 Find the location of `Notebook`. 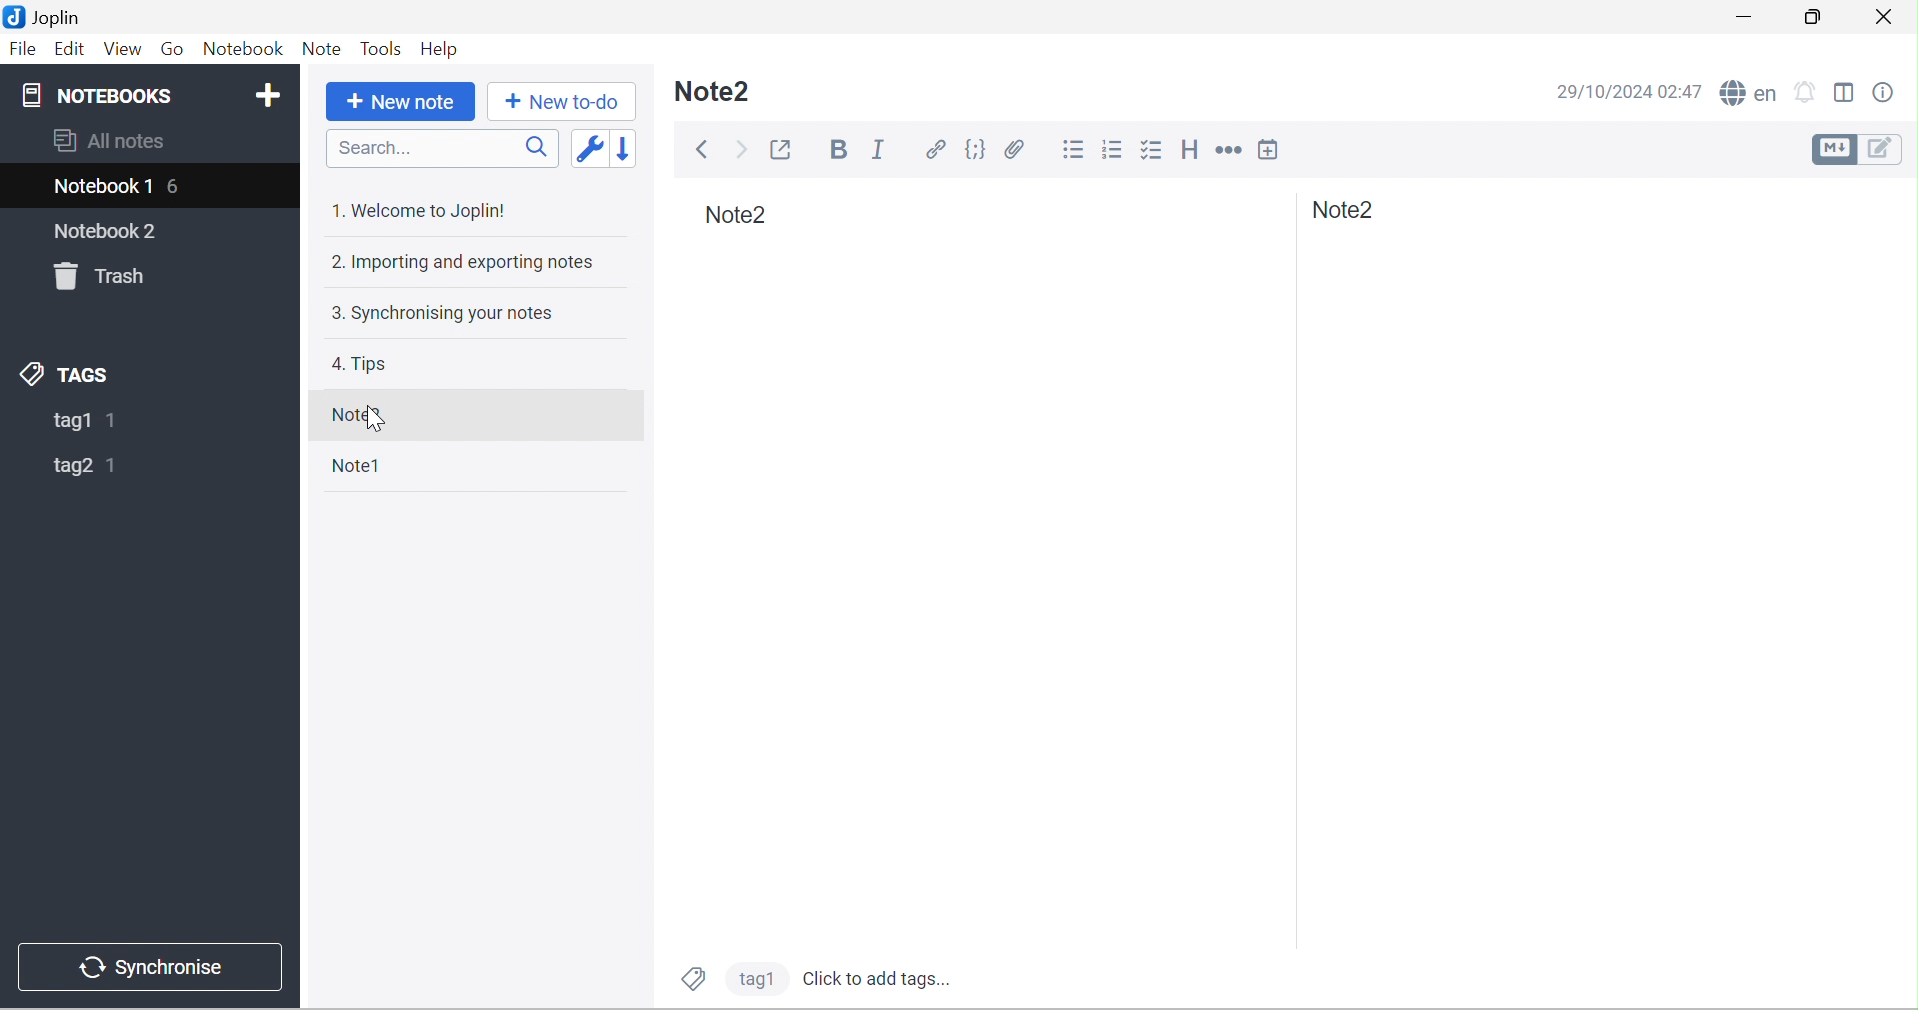

Notebook is located at coordinates (243, 49).